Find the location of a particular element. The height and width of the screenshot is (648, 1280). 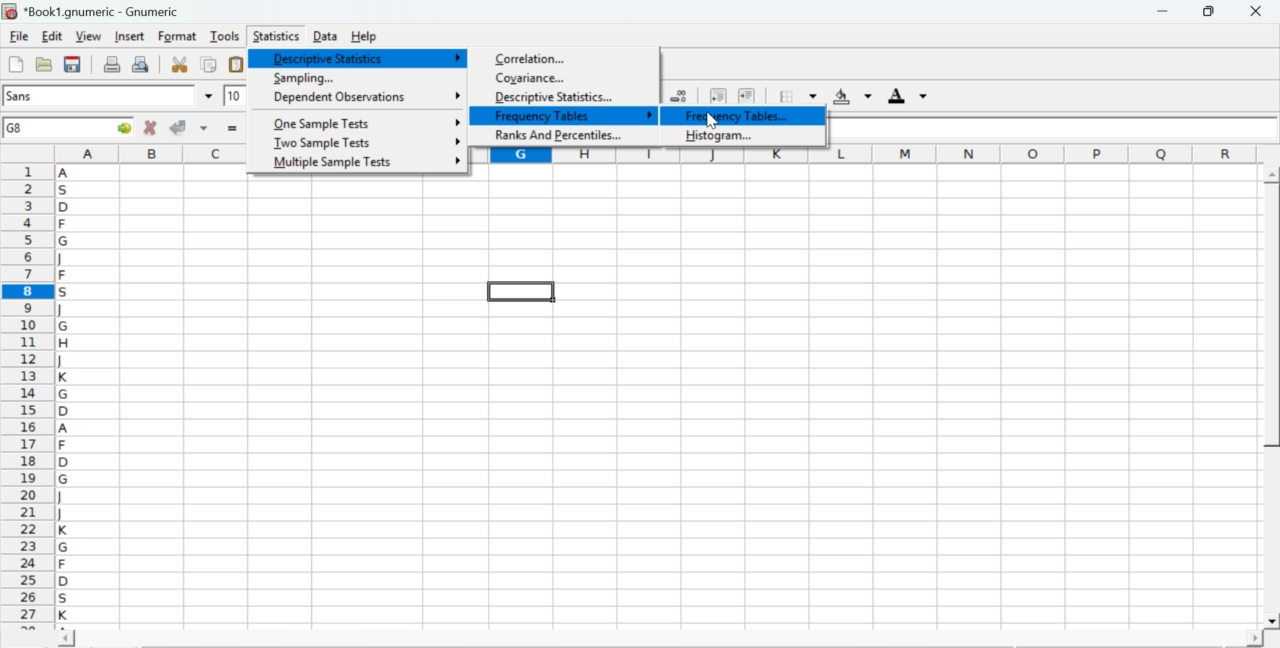

format is located at coordinates (178, 36).